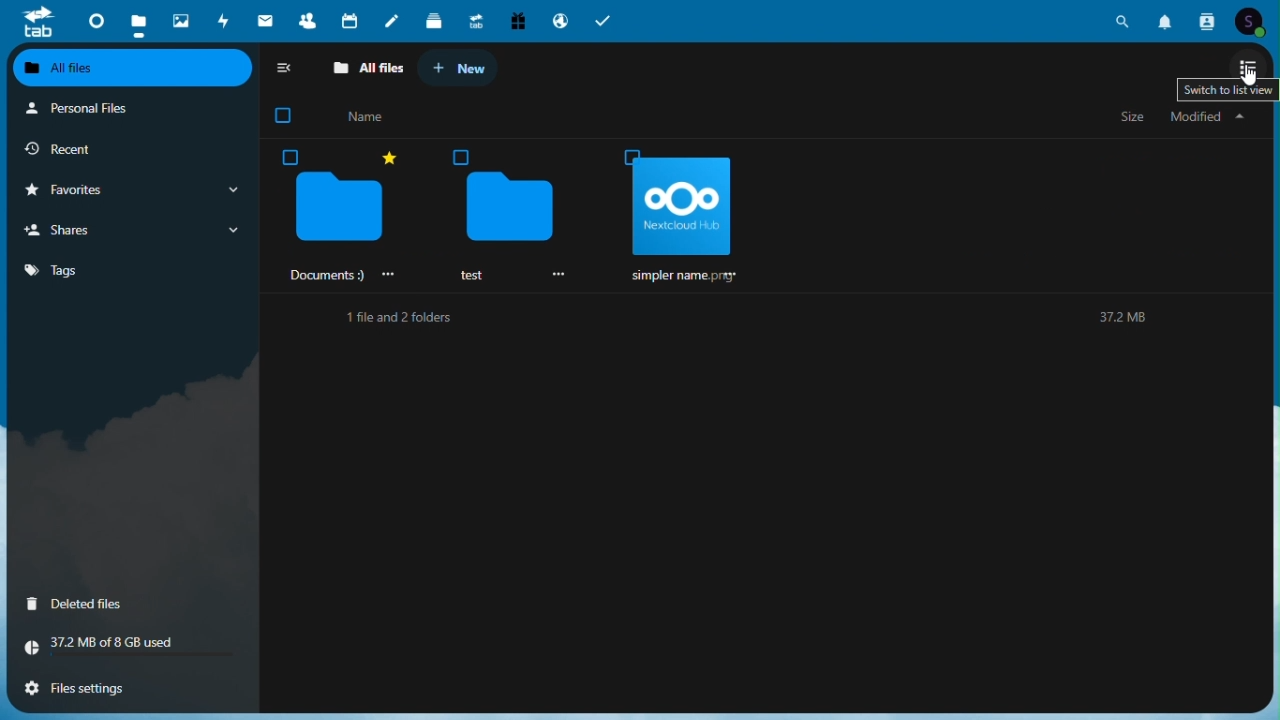 The image size is (1280, 720). What do you see at coordinates (80, 688) in the screenshot?
I see `File settings` at bounding box center [80, 688].